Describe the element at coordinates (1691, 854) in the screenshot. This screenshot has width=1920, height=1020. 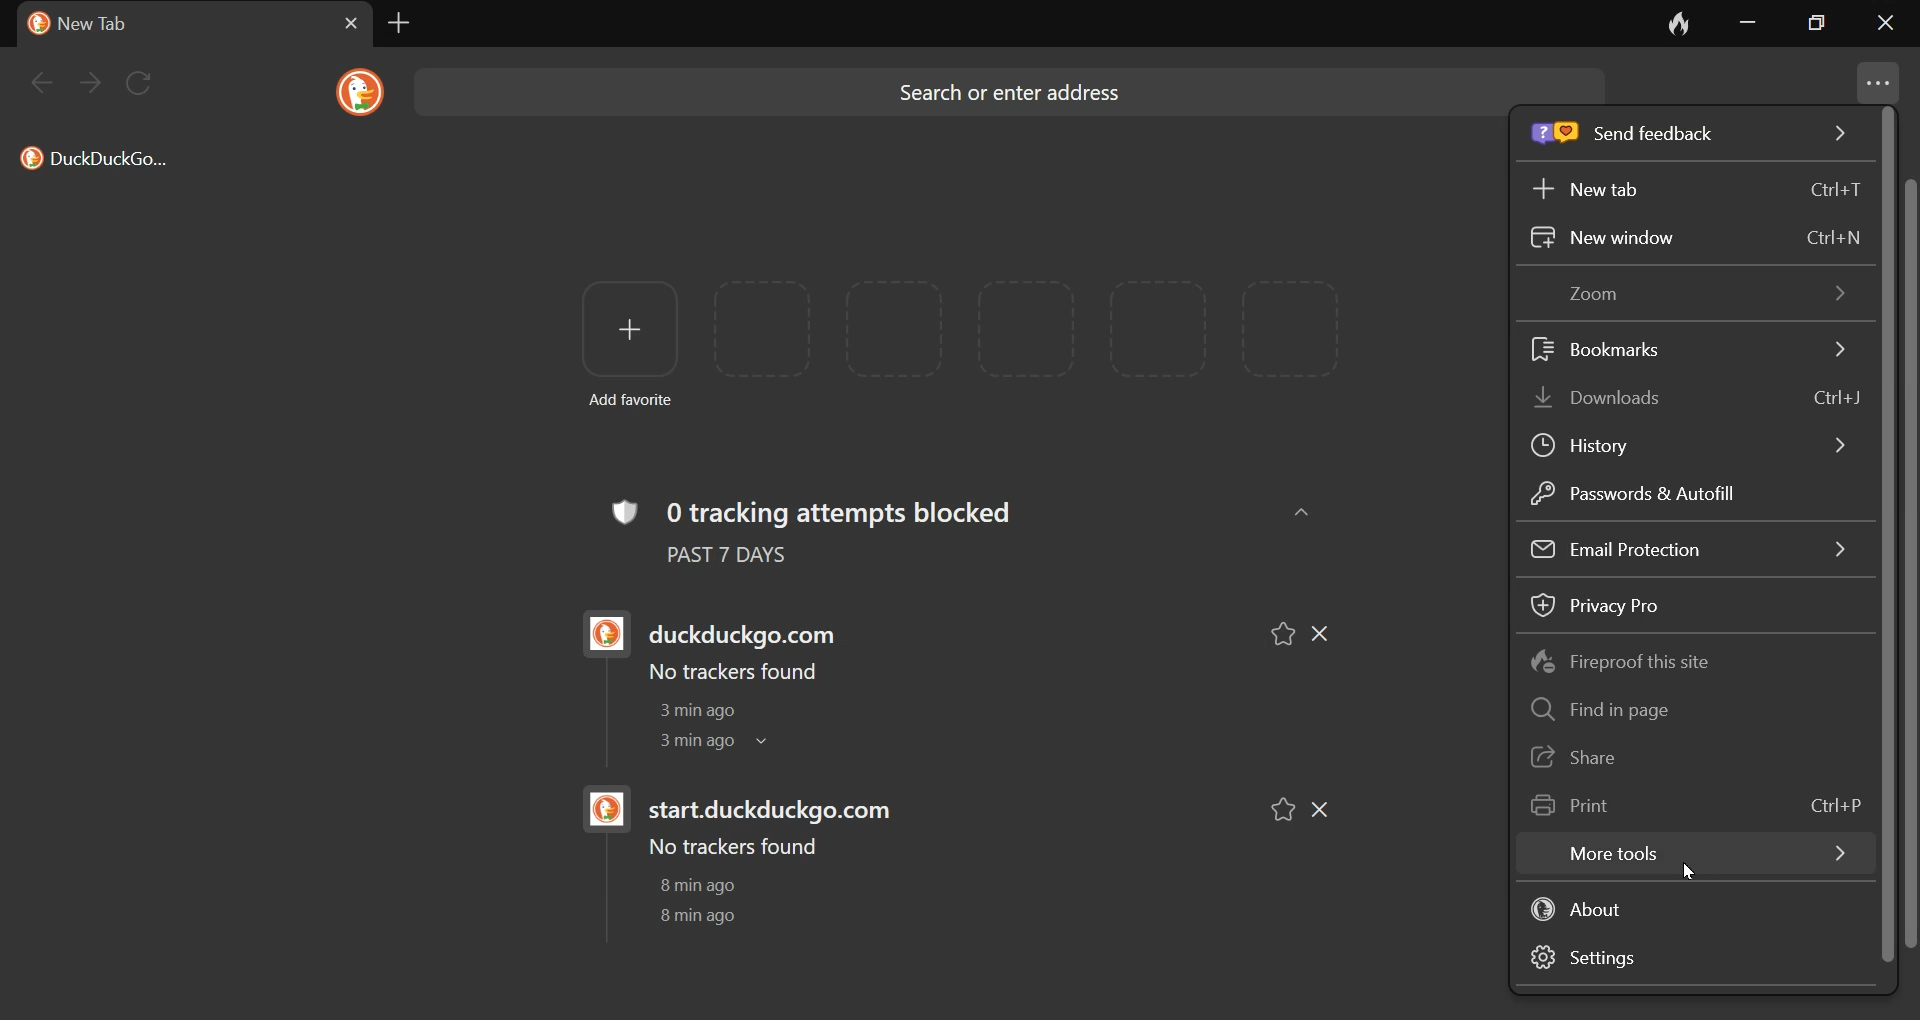
I see `more  tools` at that location.